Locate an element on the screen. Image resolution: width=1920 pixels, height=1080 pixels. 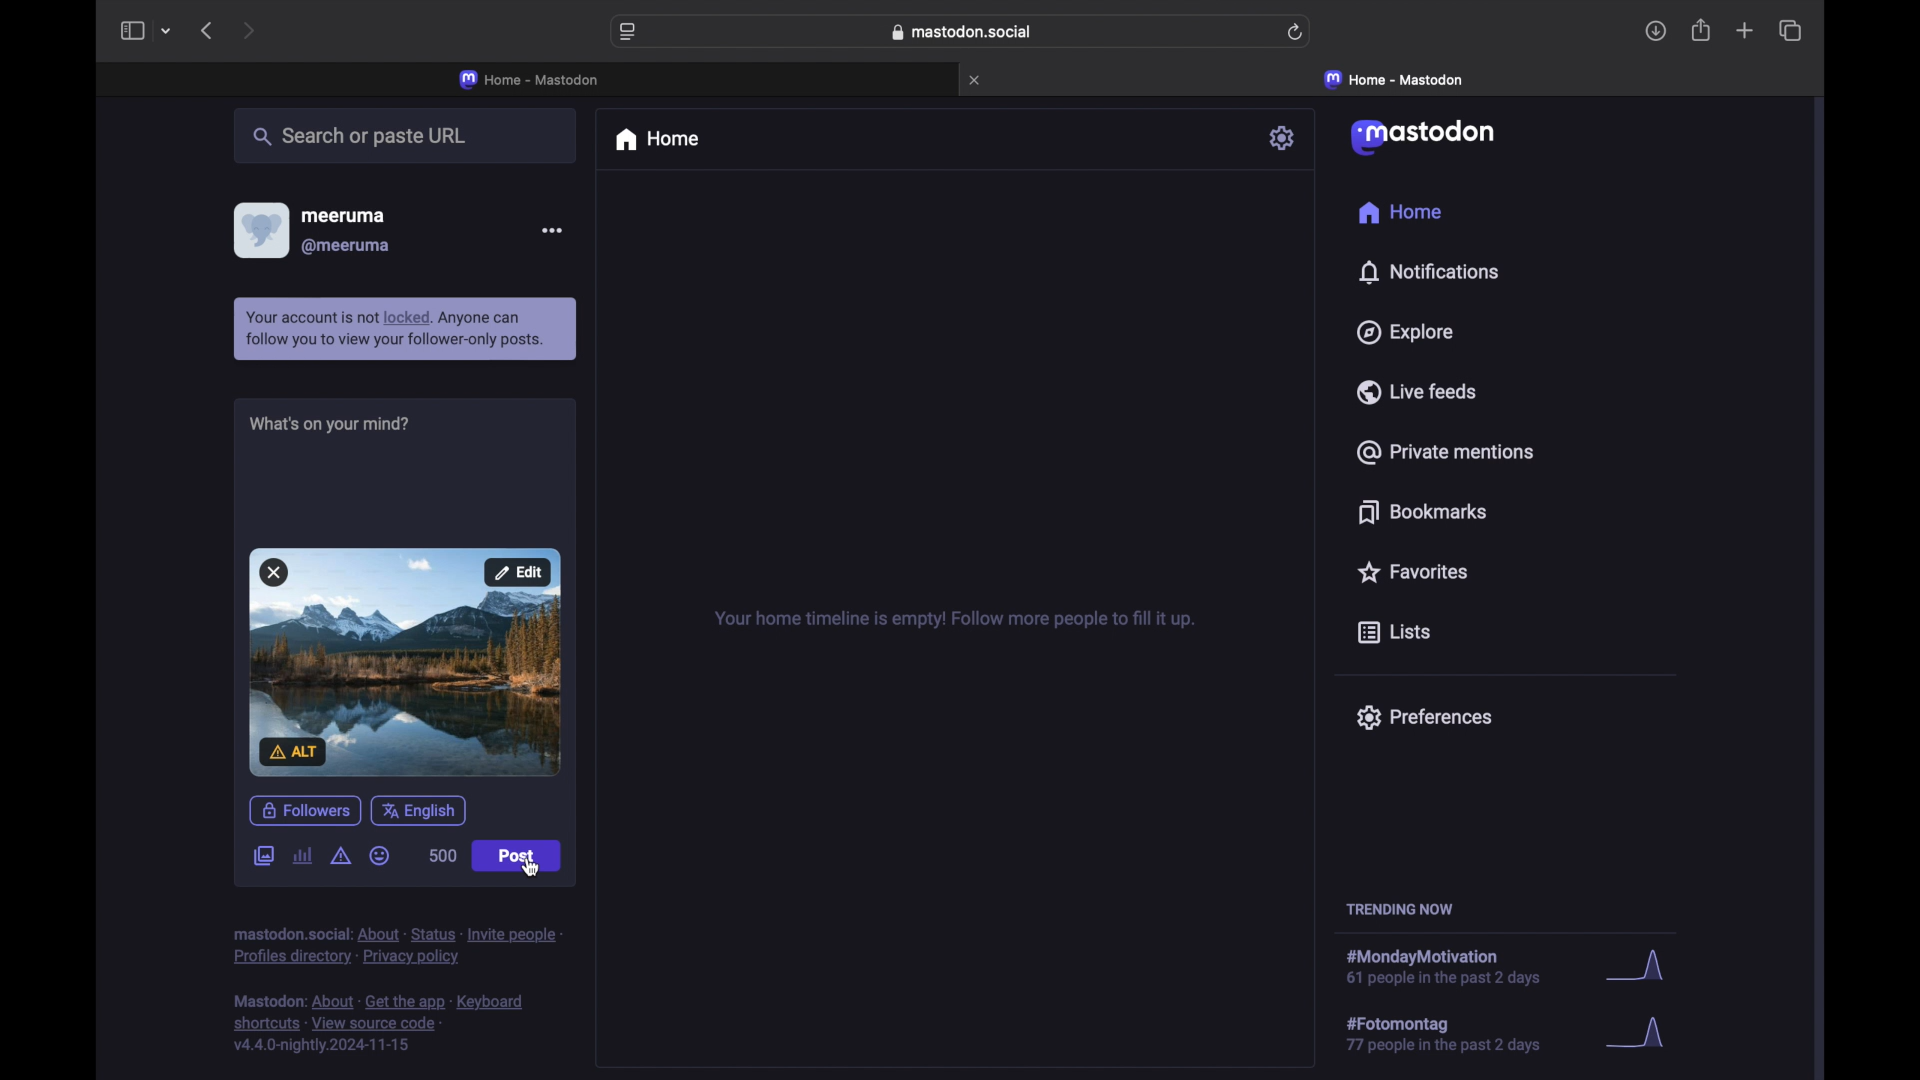
what's on your  mind is located at coordinates (329, 424).